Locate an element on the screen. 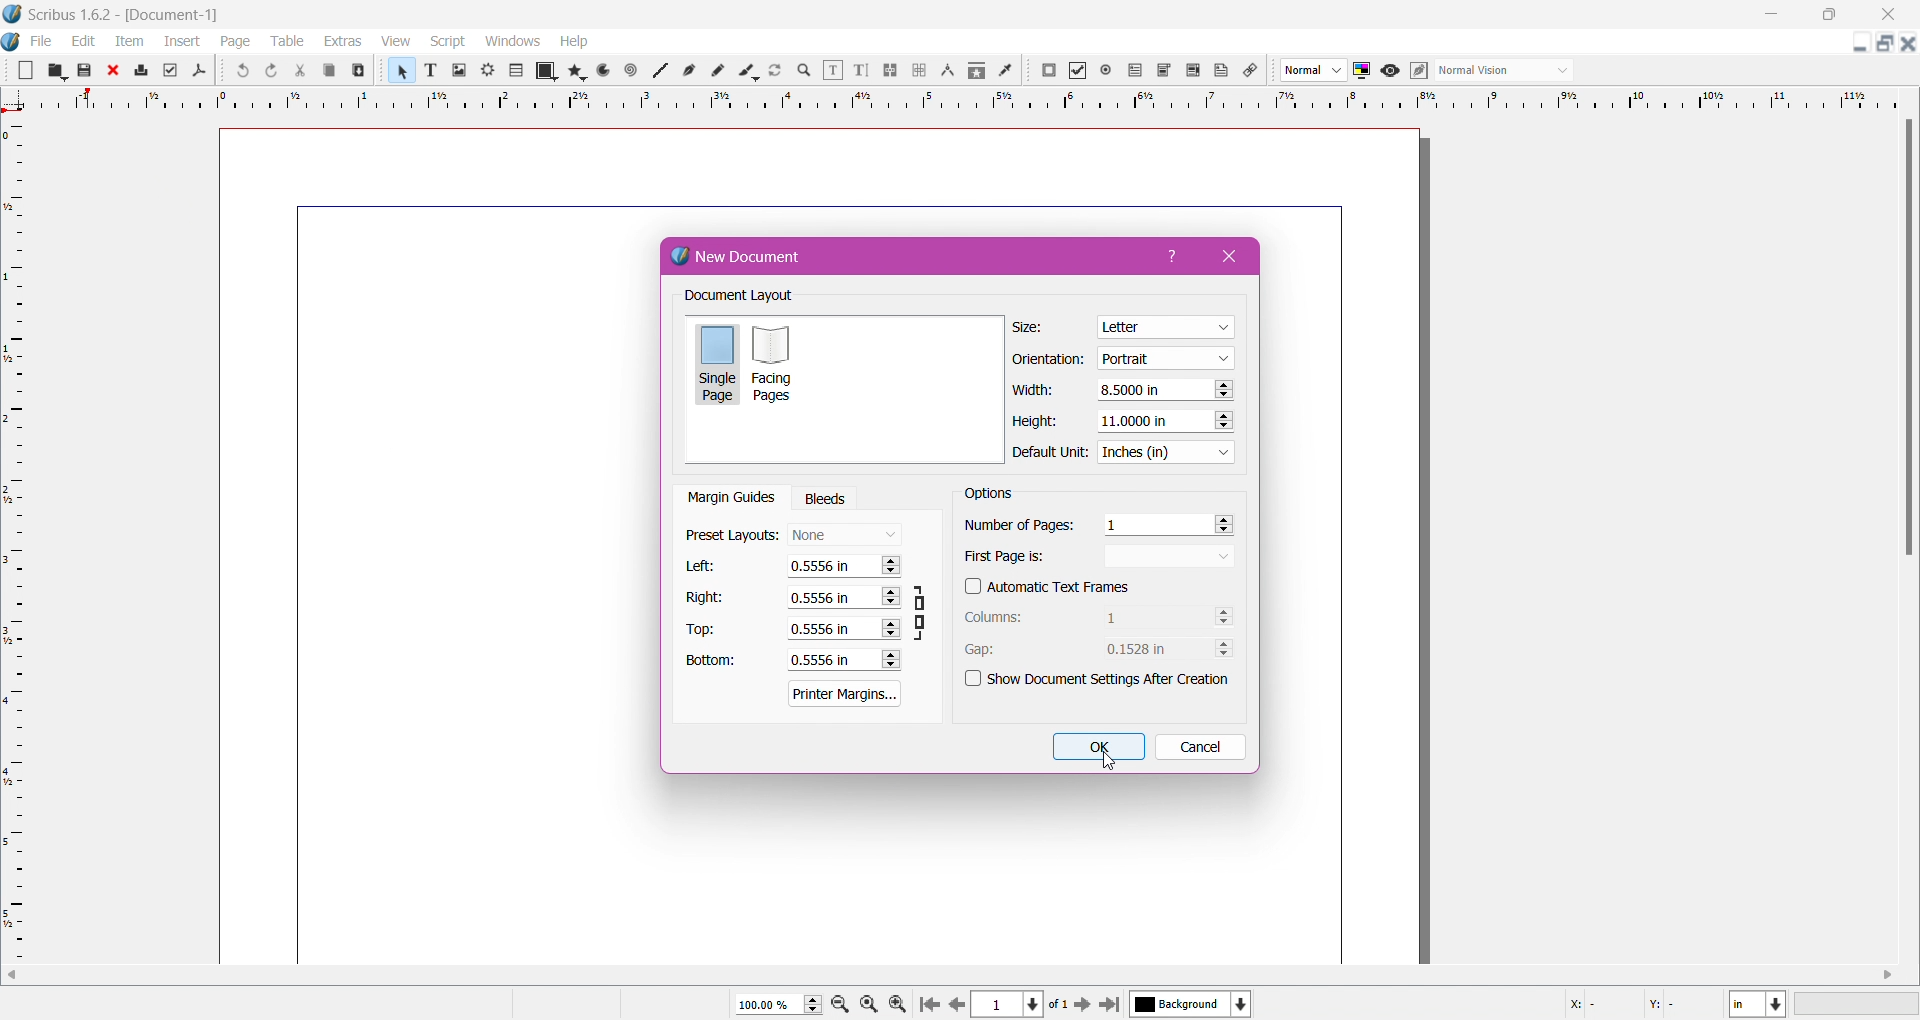  icon is located at coordinates (1006, 73).